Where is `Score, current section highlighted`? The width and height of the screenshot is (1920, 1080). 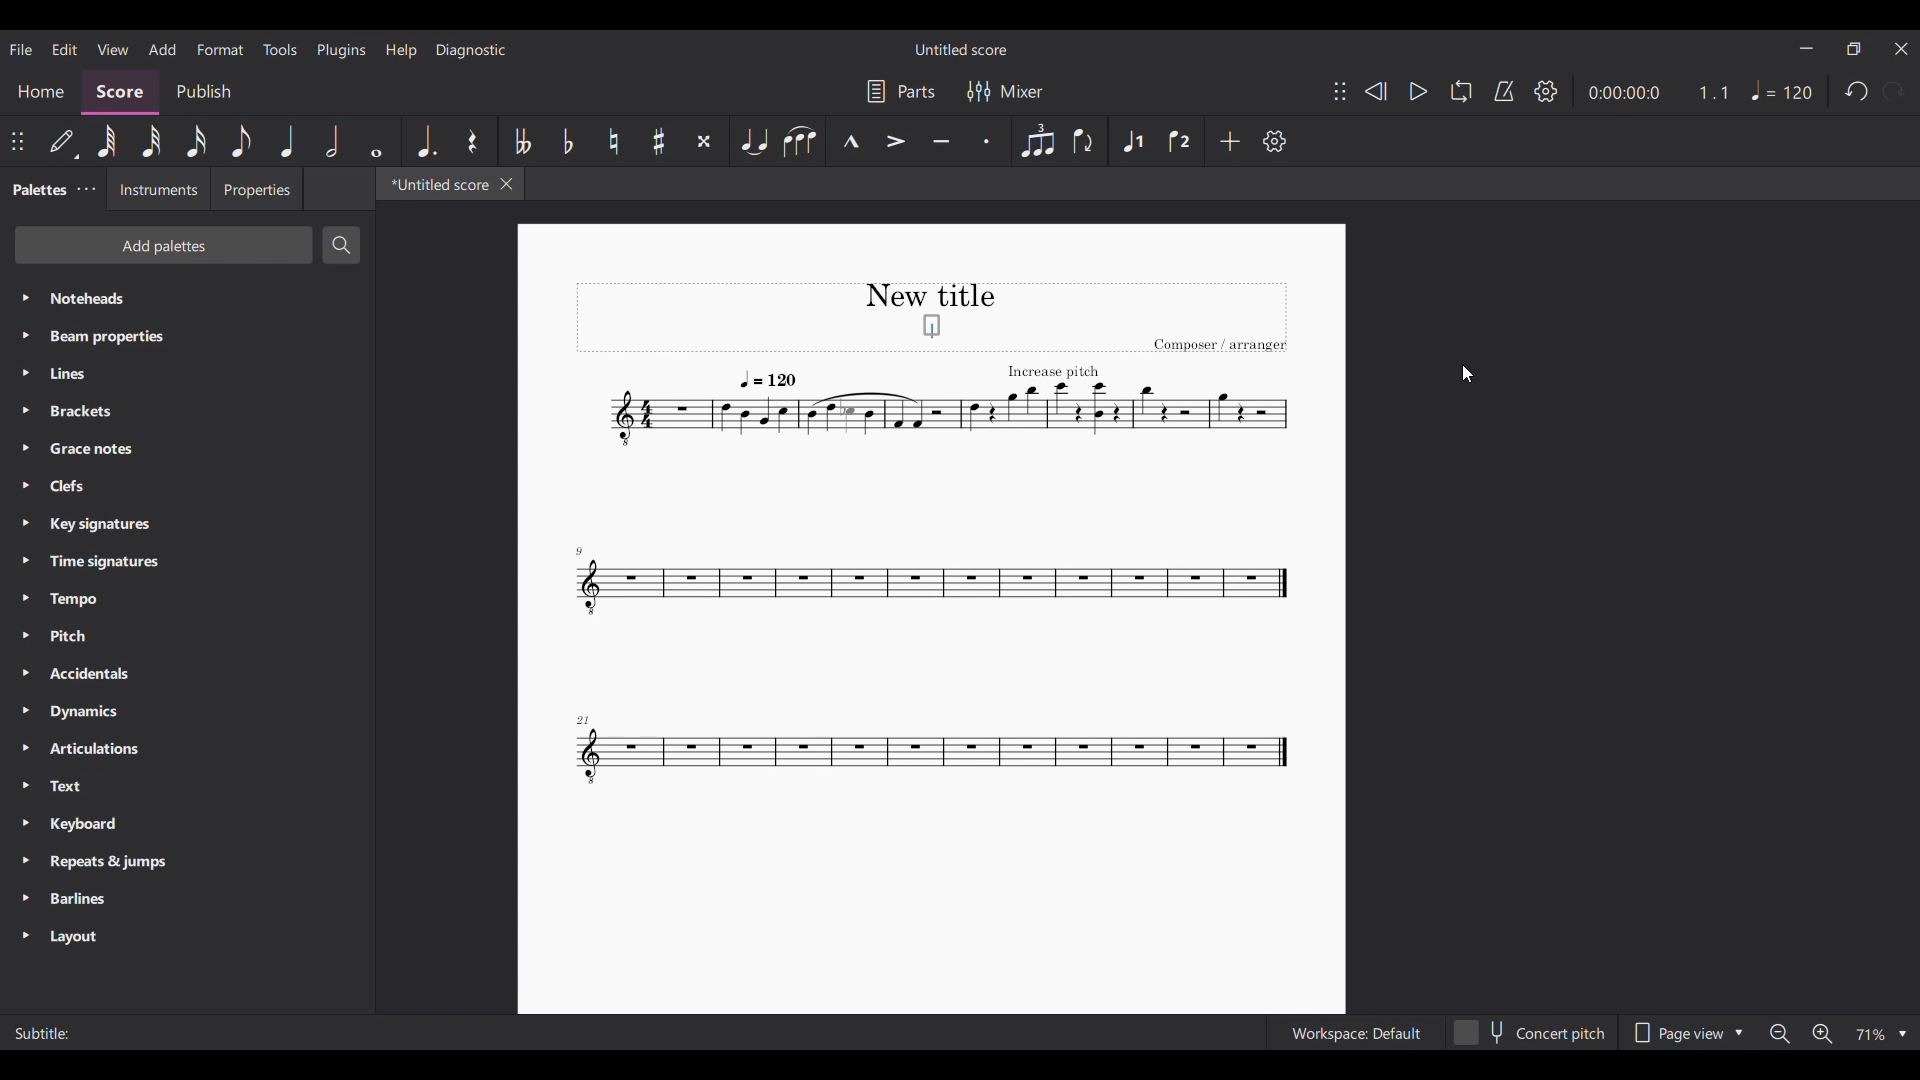 Score, current section highlighted is located at coordinates (120, 92).